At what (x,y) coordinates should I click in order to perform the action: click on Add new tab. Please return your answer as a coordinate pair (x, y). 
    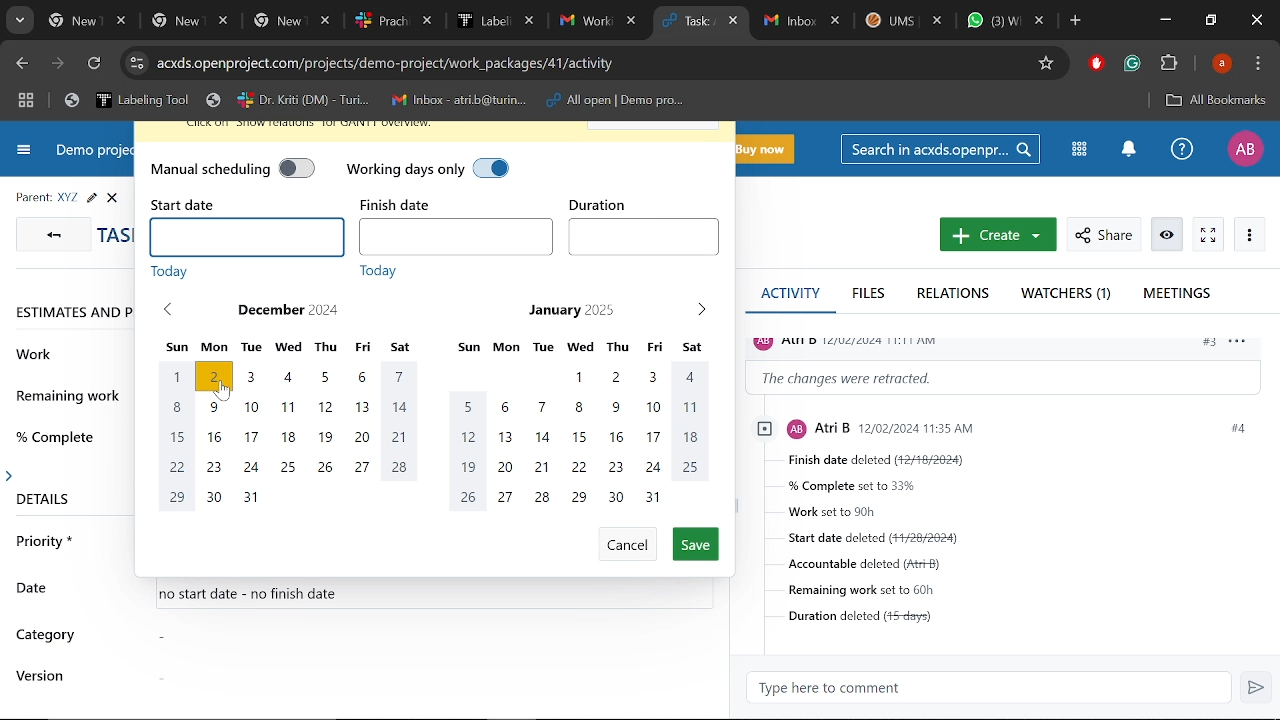
    Looking at the image, I should click on (1077, 23).